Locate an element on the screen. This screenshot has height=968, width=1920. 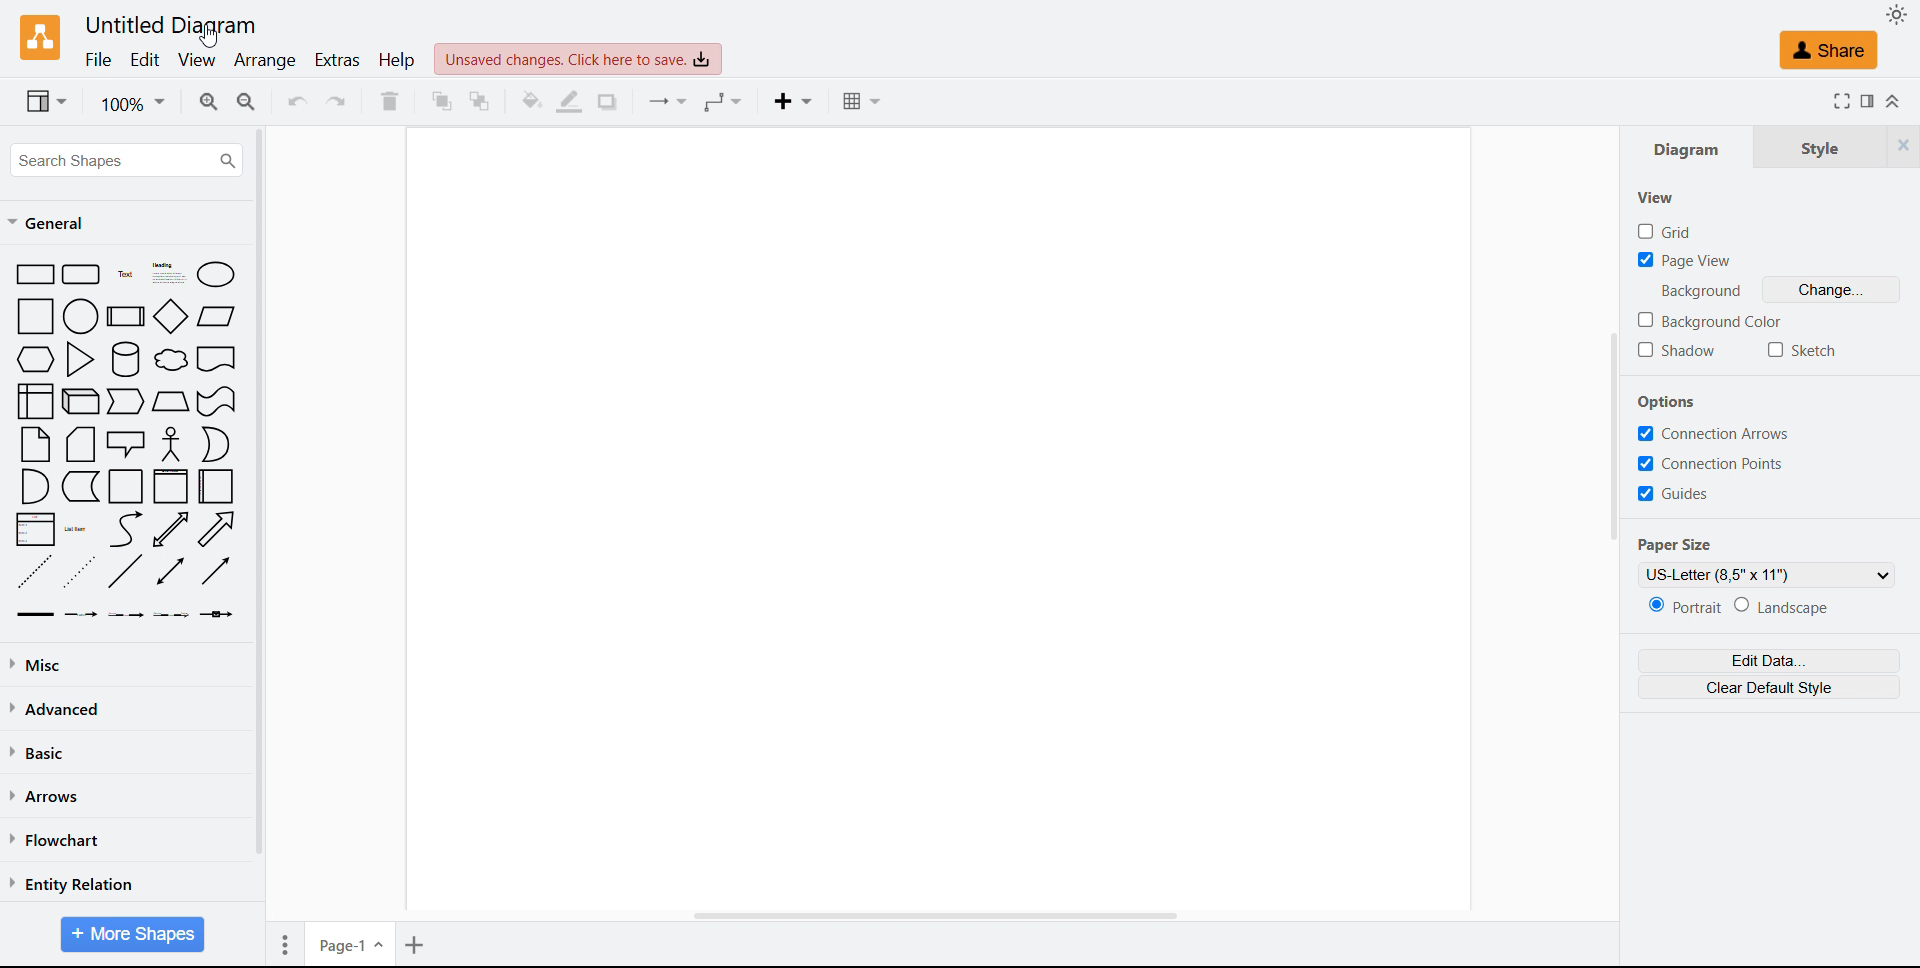
Edit data  is located at coordinates (1768, 661).